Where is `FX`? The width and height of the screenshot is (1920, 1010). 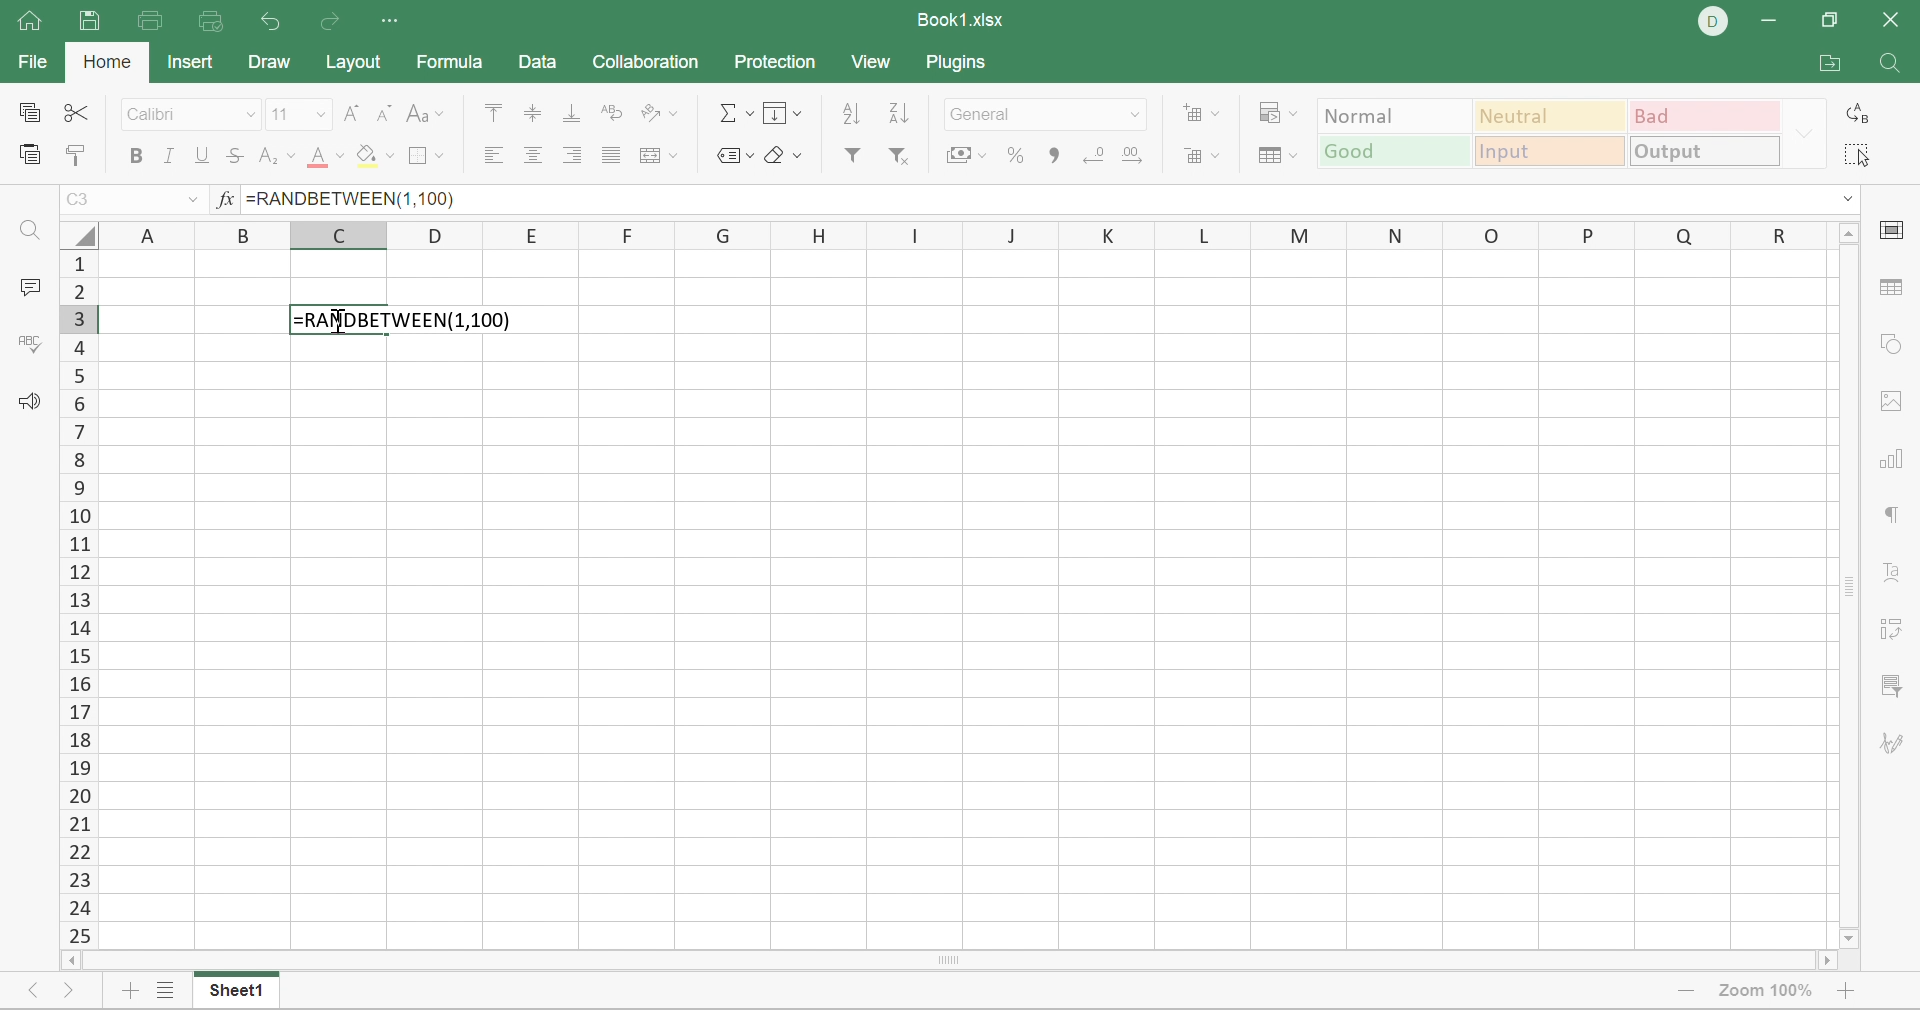 FX is located at coordinates (224, 201).